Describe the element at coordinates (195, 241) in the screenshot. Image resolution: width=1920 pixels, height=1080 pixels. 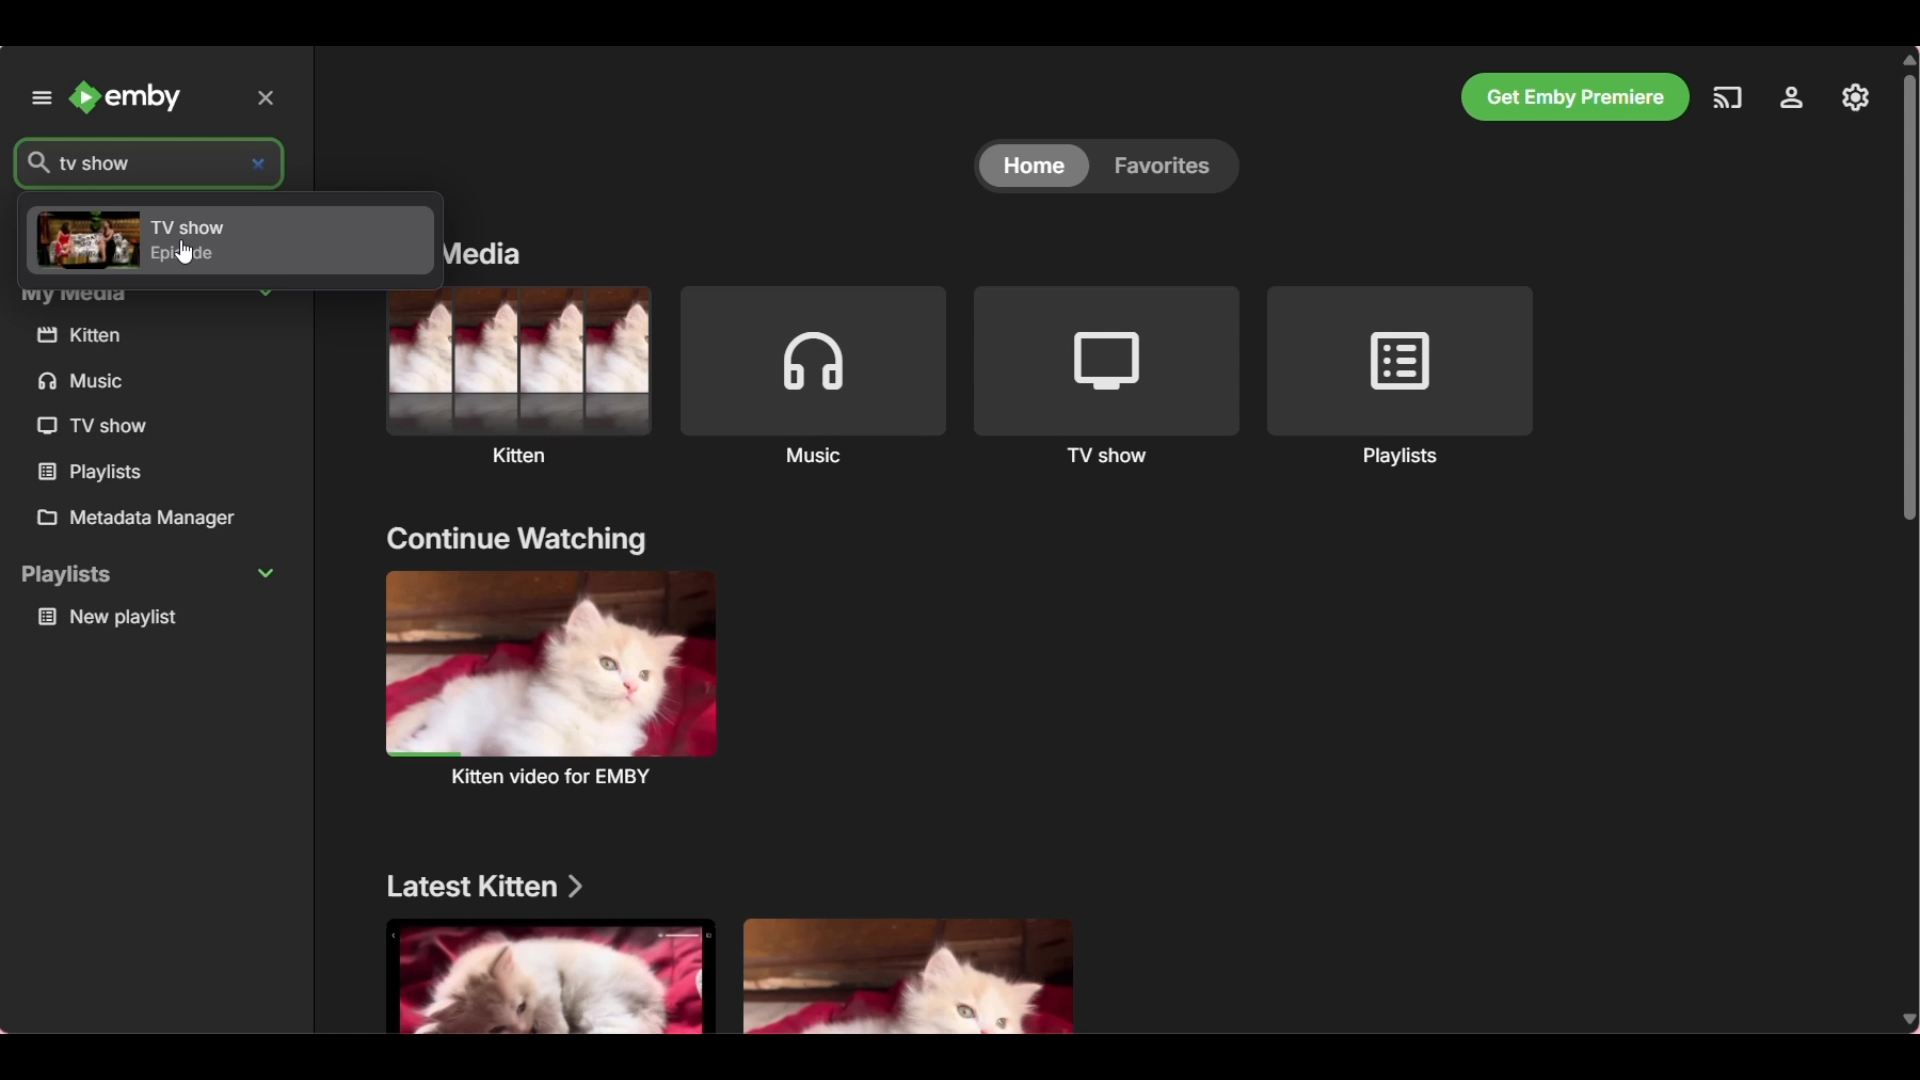
I see `TV show episode` at that location.